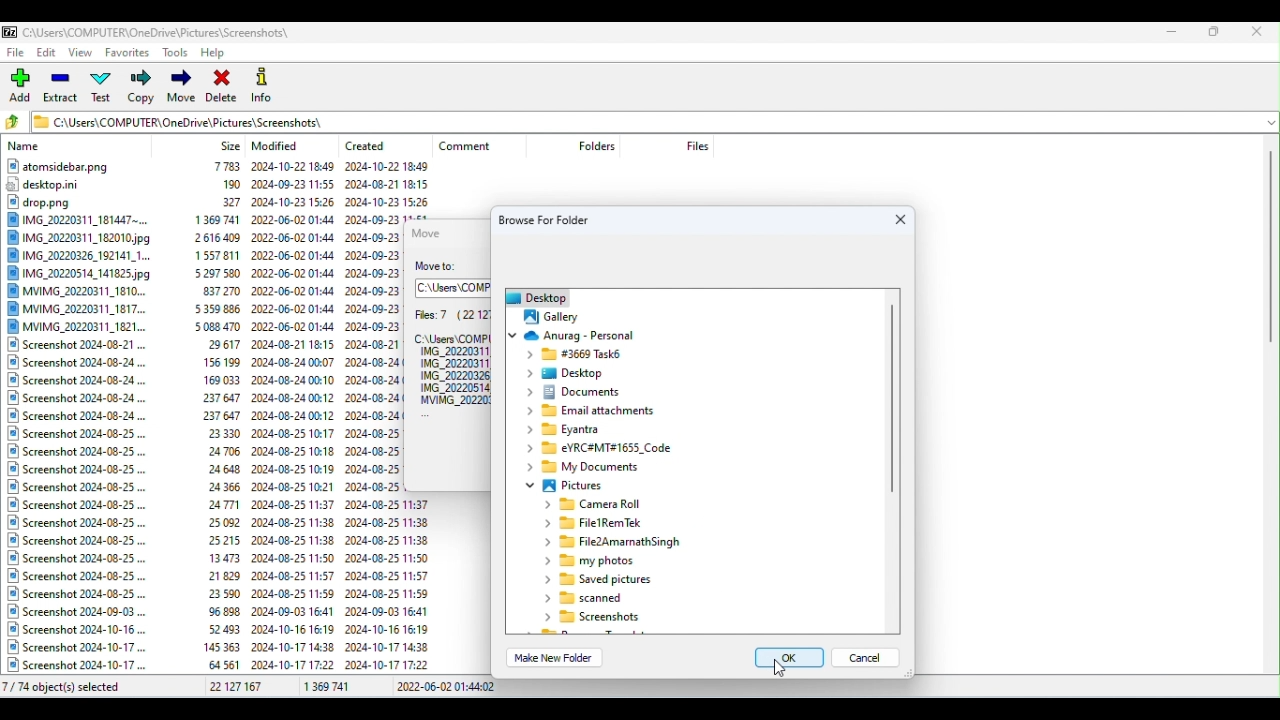 The width and height of the screenshot is (1280, 720). I want to click on File address bar, so click(643, 120).